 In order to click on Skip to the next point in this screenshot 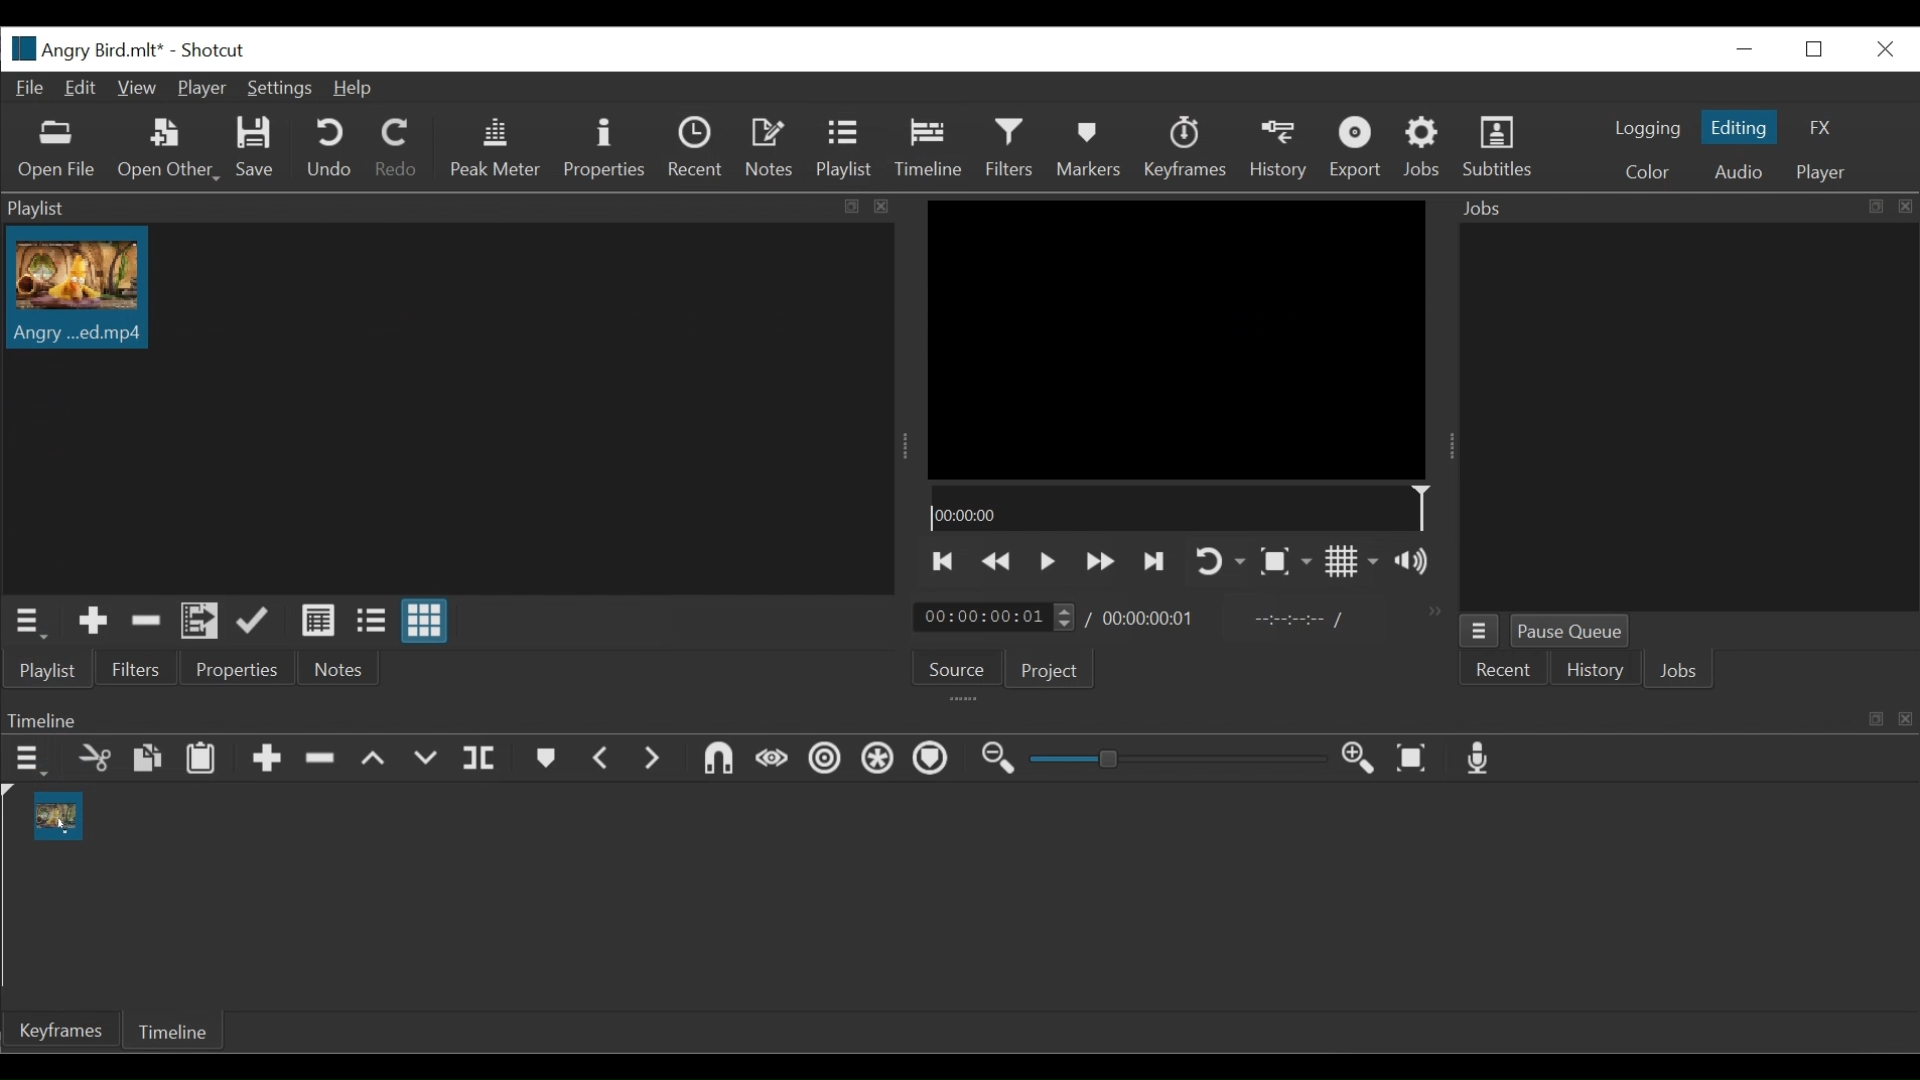, I will do `click(1156, 563)`.